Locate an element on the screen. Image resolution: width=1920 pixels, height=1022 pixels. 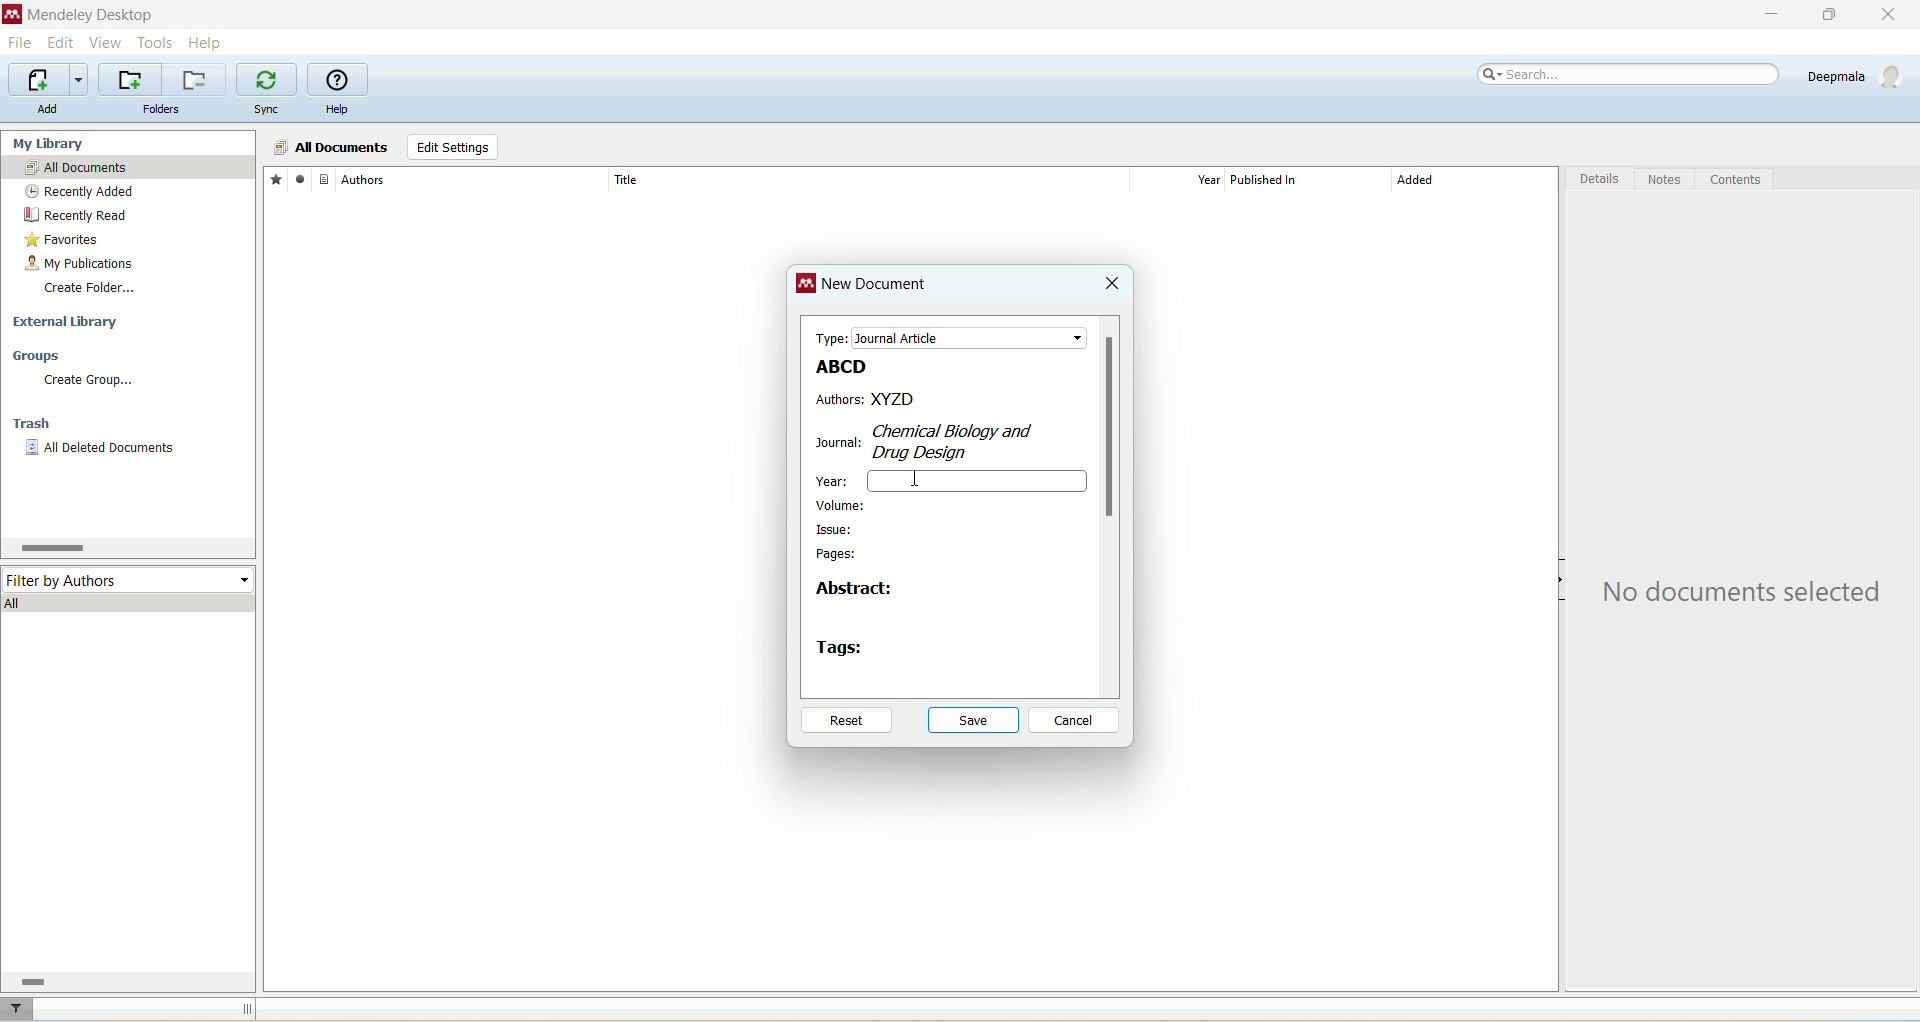
document is located at coordinates (324, 178).